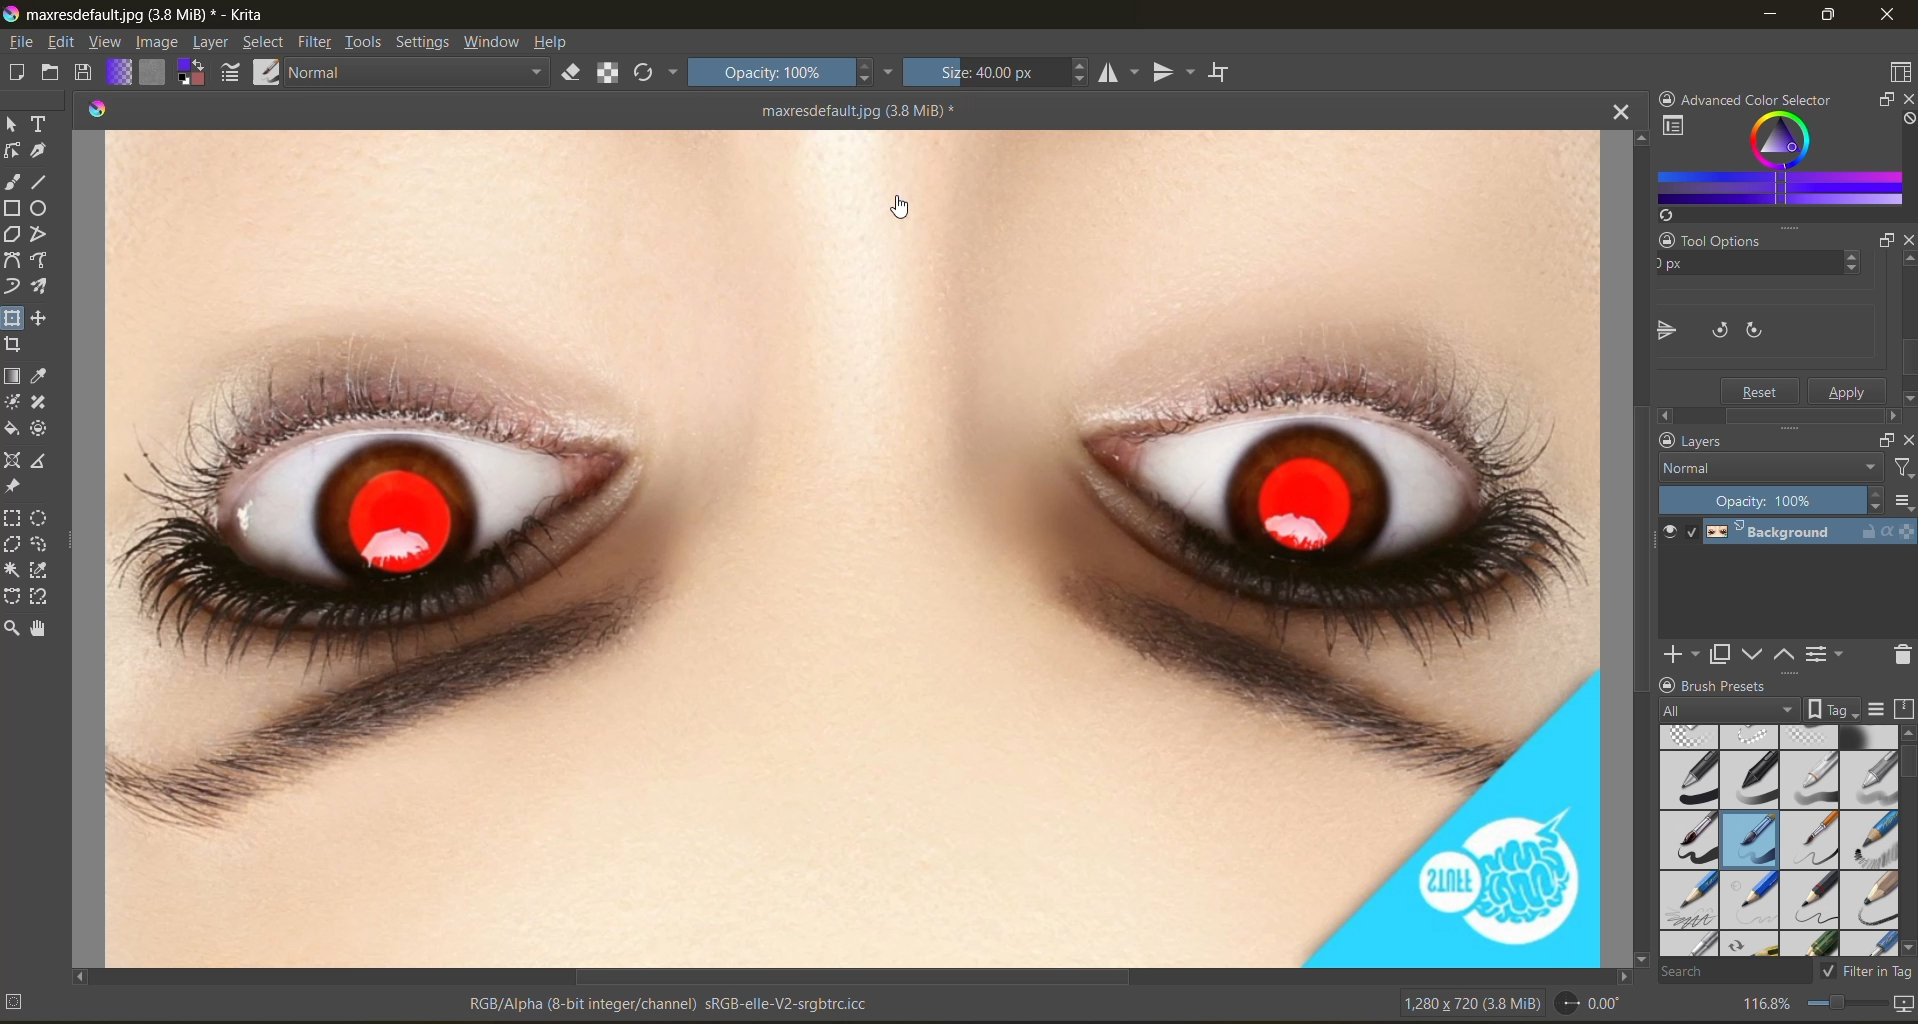  What do you see at coordinates (44, 258) in the screenshot?
I see `tool` at bounding box center [44, 258].